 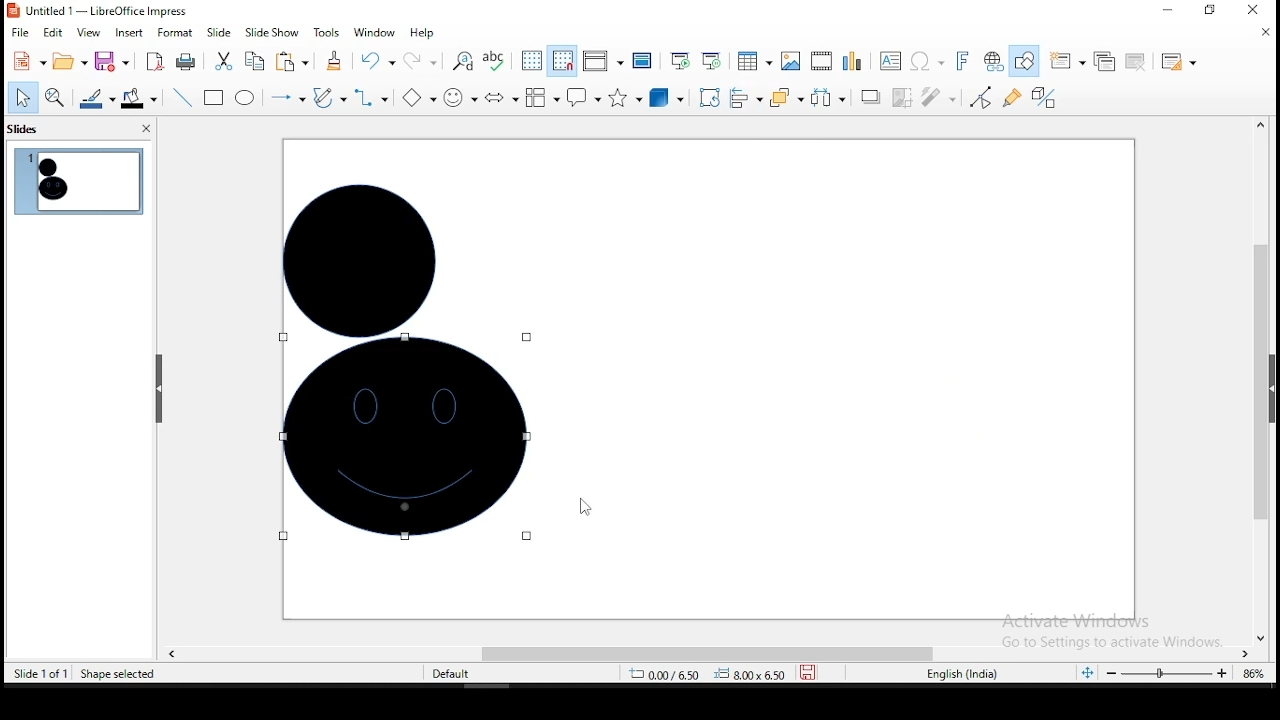 I want to click on zoom level, so click(x=1251, y=673).